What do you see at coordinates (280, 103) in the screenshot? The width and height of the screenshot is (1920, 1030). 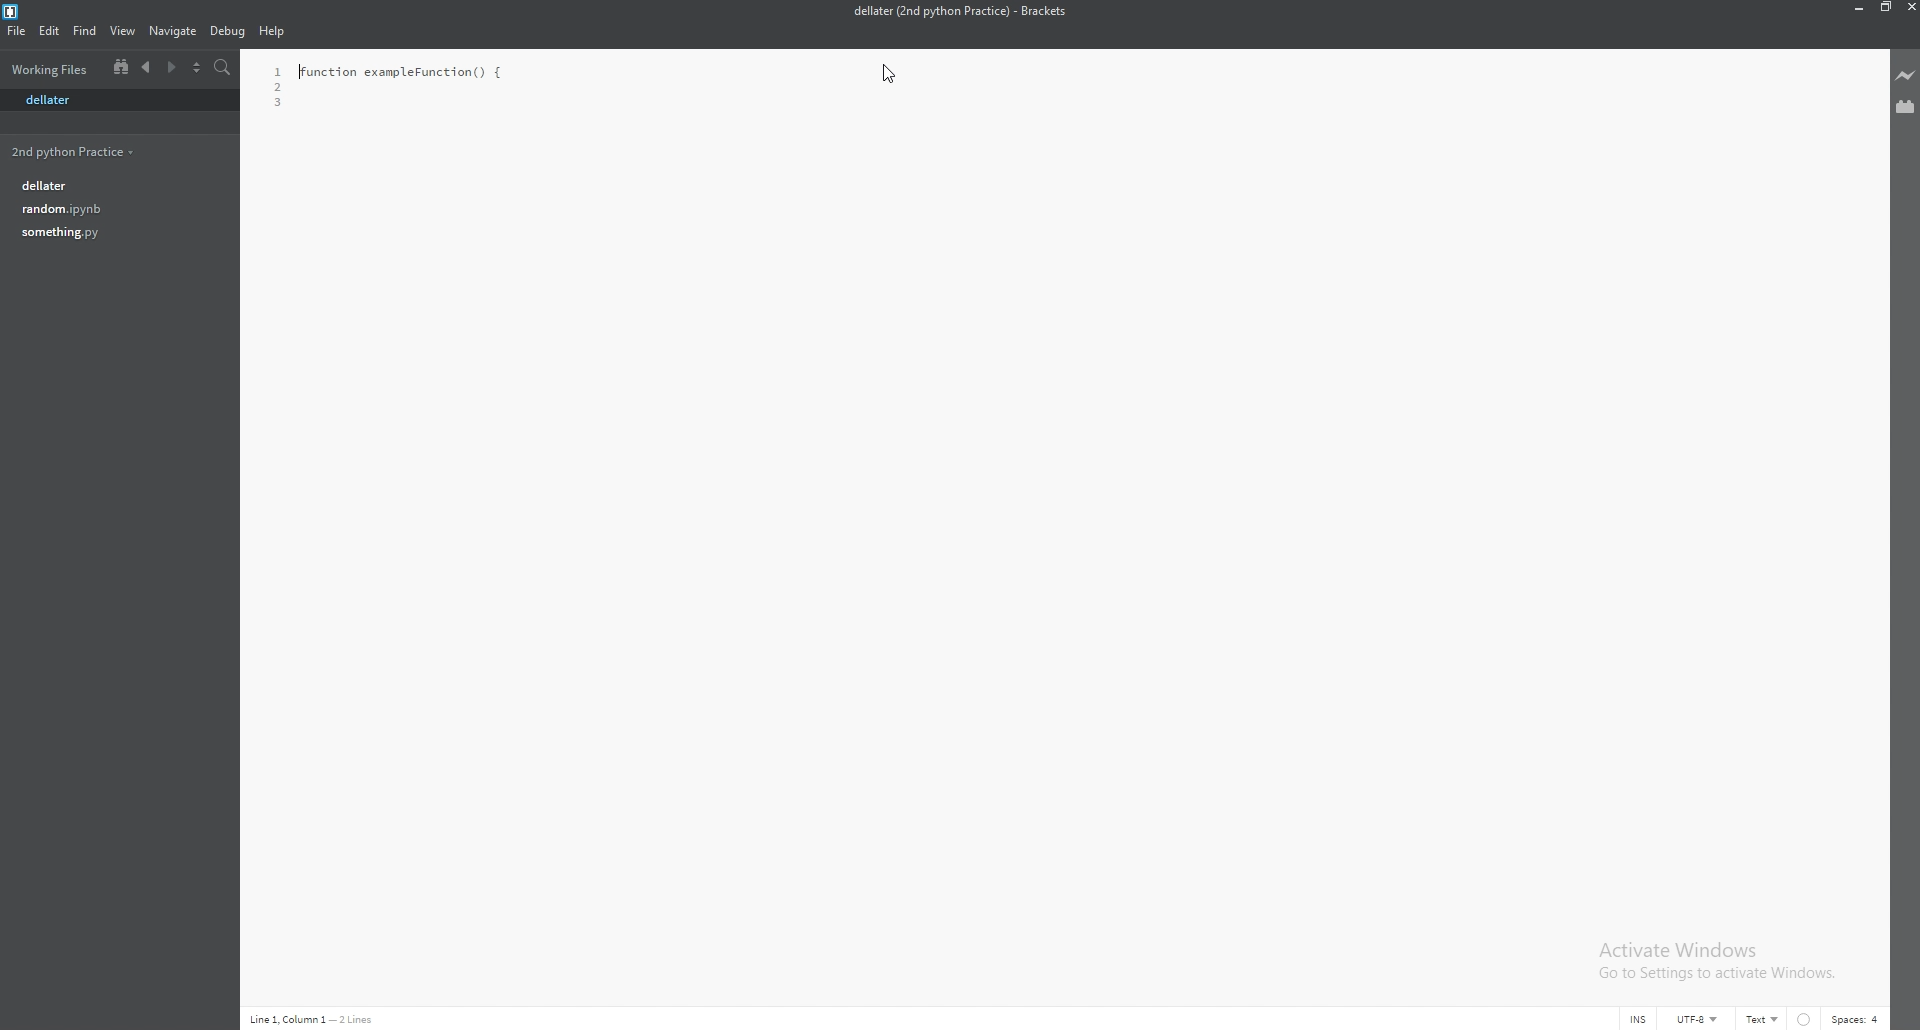 I see `3` at bounding box center [280, 103].